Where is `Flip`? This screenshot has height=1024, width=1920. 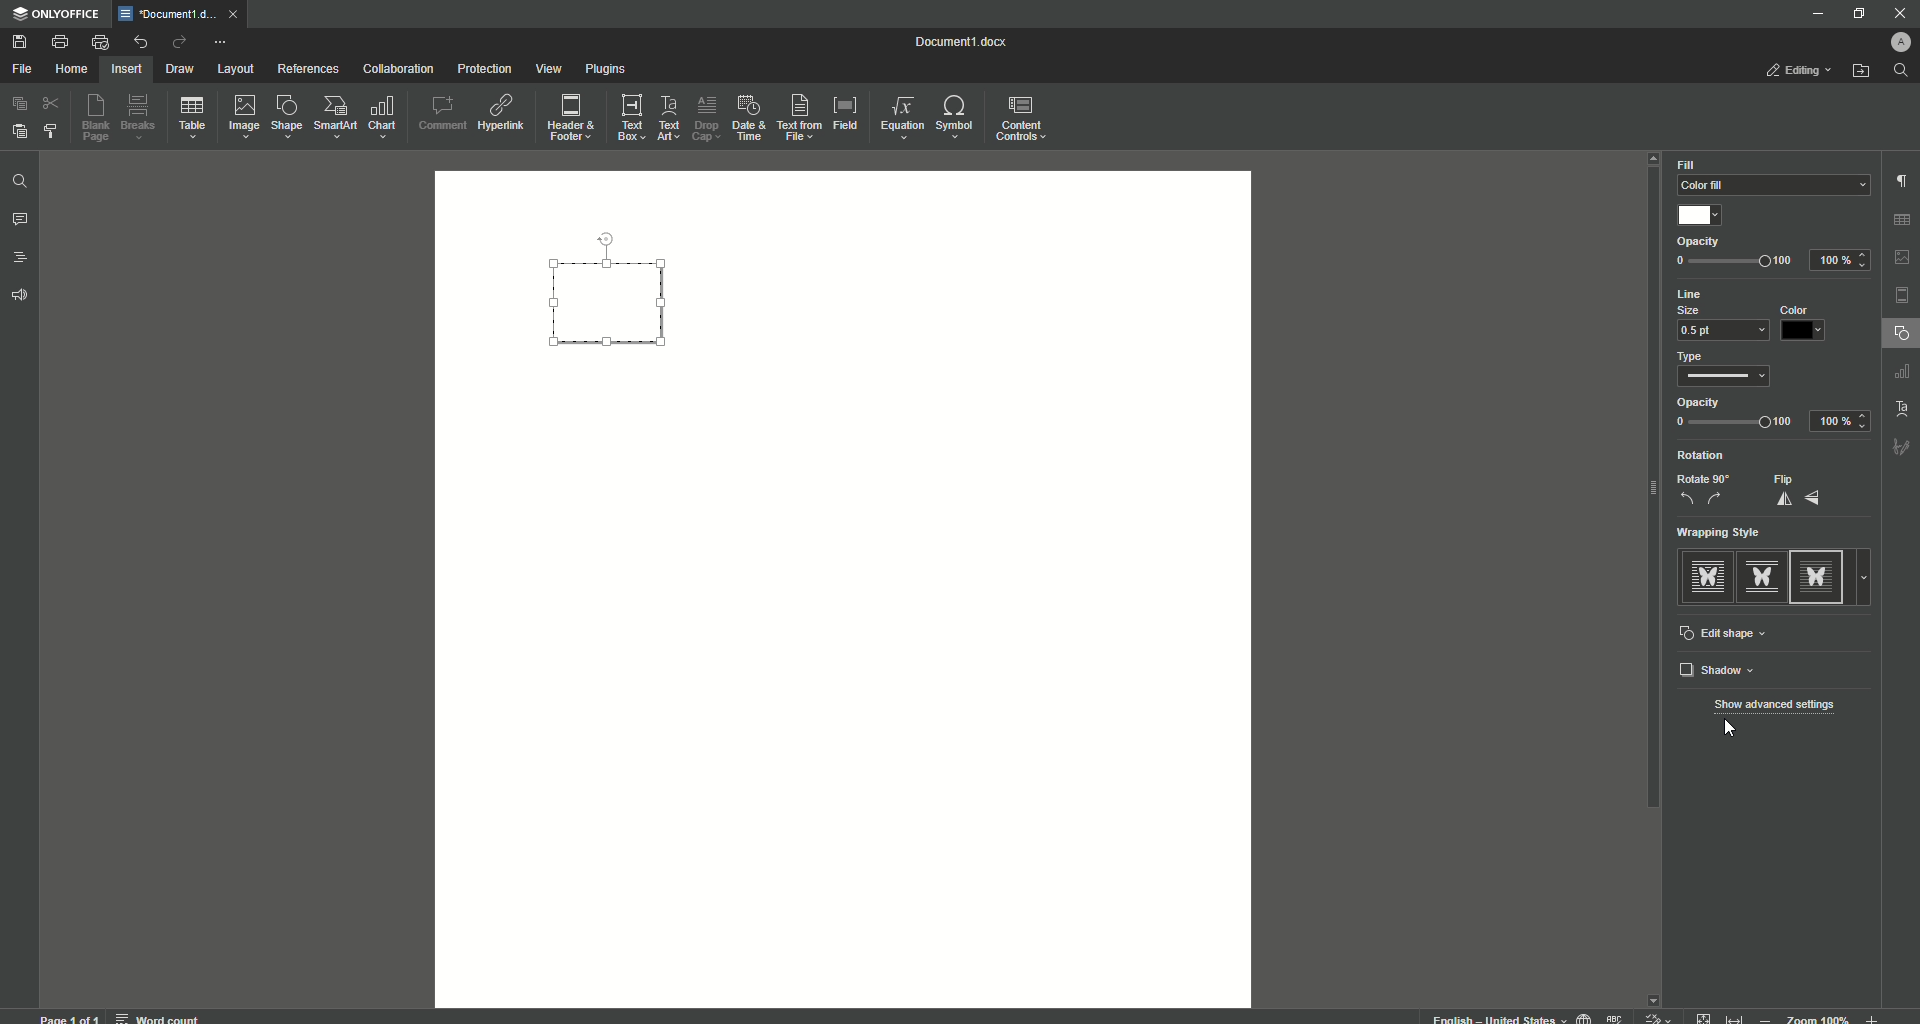 Flip is located at coordinates (1801, 490).